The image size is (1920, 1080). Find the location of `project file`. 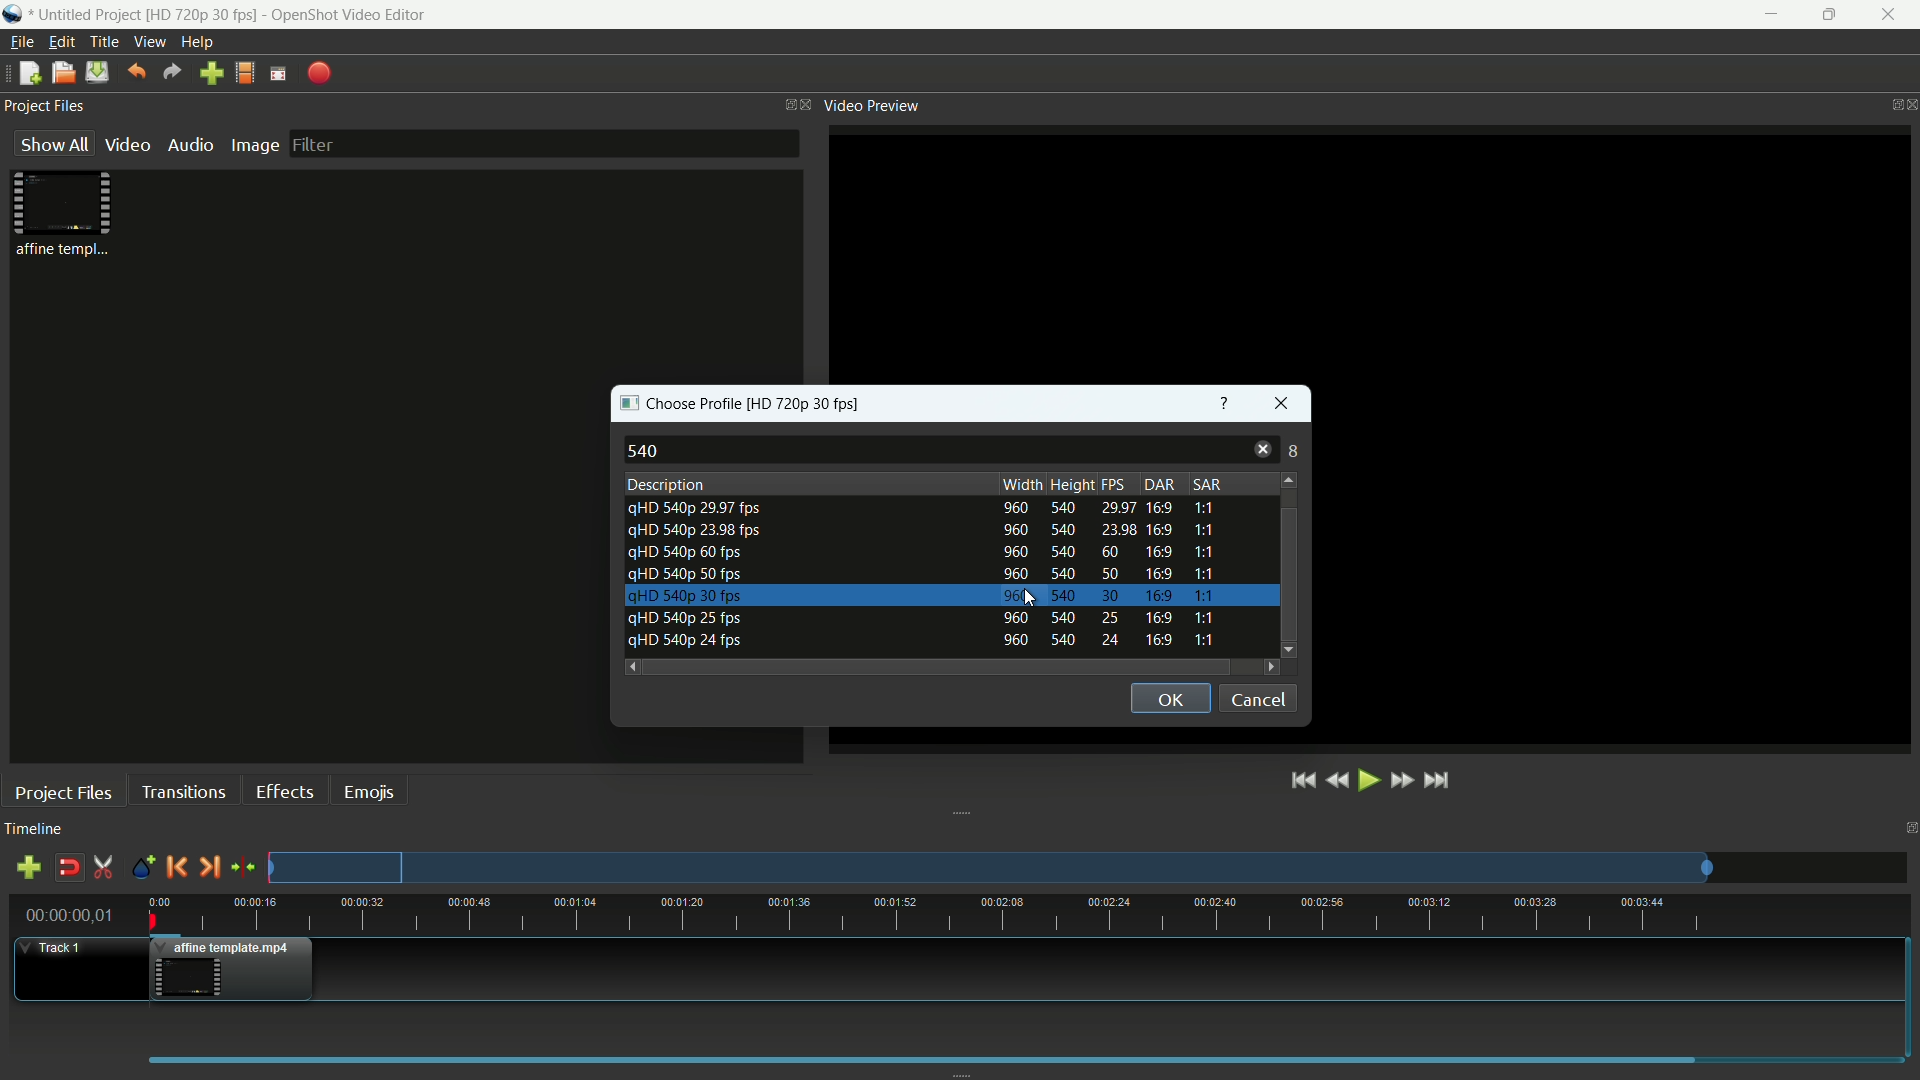

project file is located at coordinates (64, 214).